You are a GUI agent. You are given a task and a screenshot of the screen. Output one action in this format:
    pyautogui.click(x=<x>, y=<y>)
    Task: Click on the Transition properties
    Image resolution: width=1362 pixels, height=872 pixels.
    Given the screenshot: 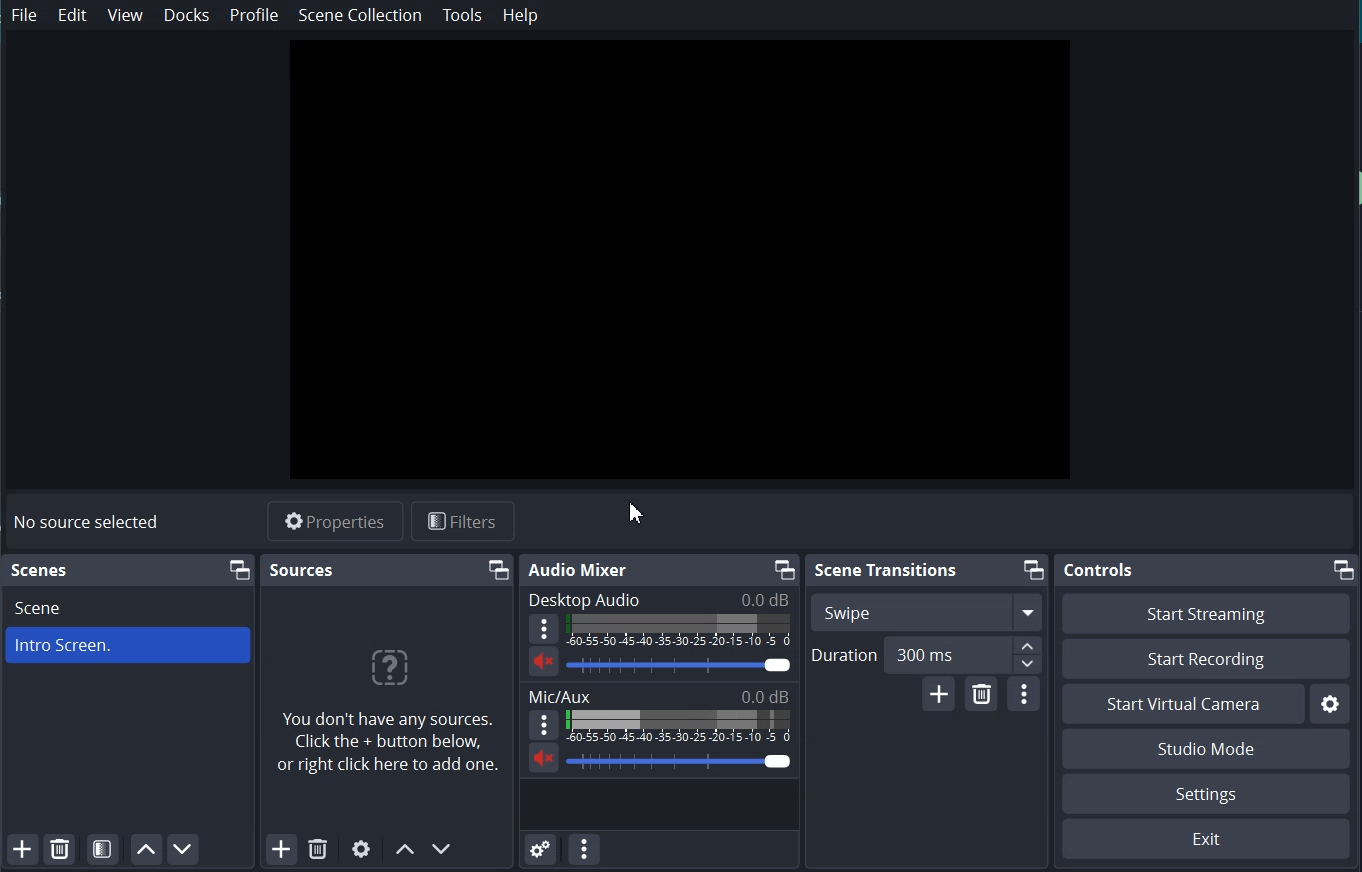 What is the action you would take?
    pyautogui.click(x=1025, y=695)
    